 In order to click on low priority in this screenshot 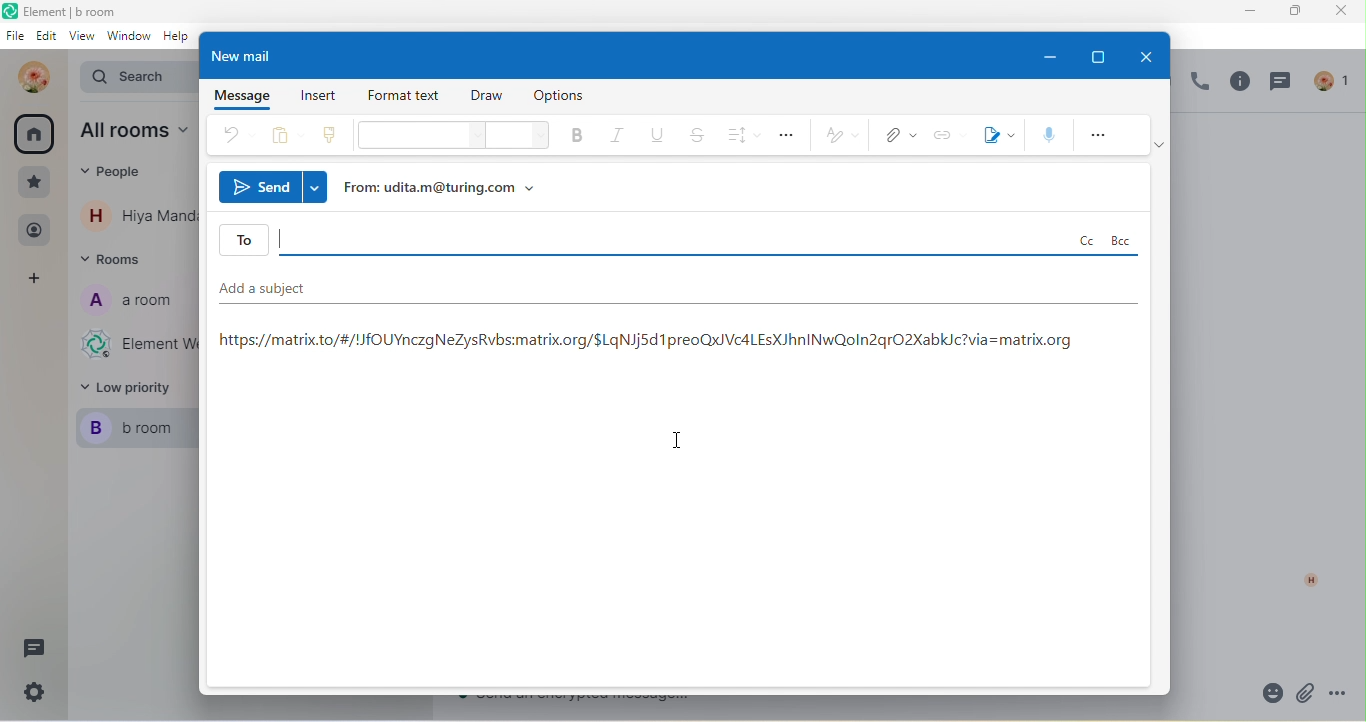, I will do `click(132, 389)`.